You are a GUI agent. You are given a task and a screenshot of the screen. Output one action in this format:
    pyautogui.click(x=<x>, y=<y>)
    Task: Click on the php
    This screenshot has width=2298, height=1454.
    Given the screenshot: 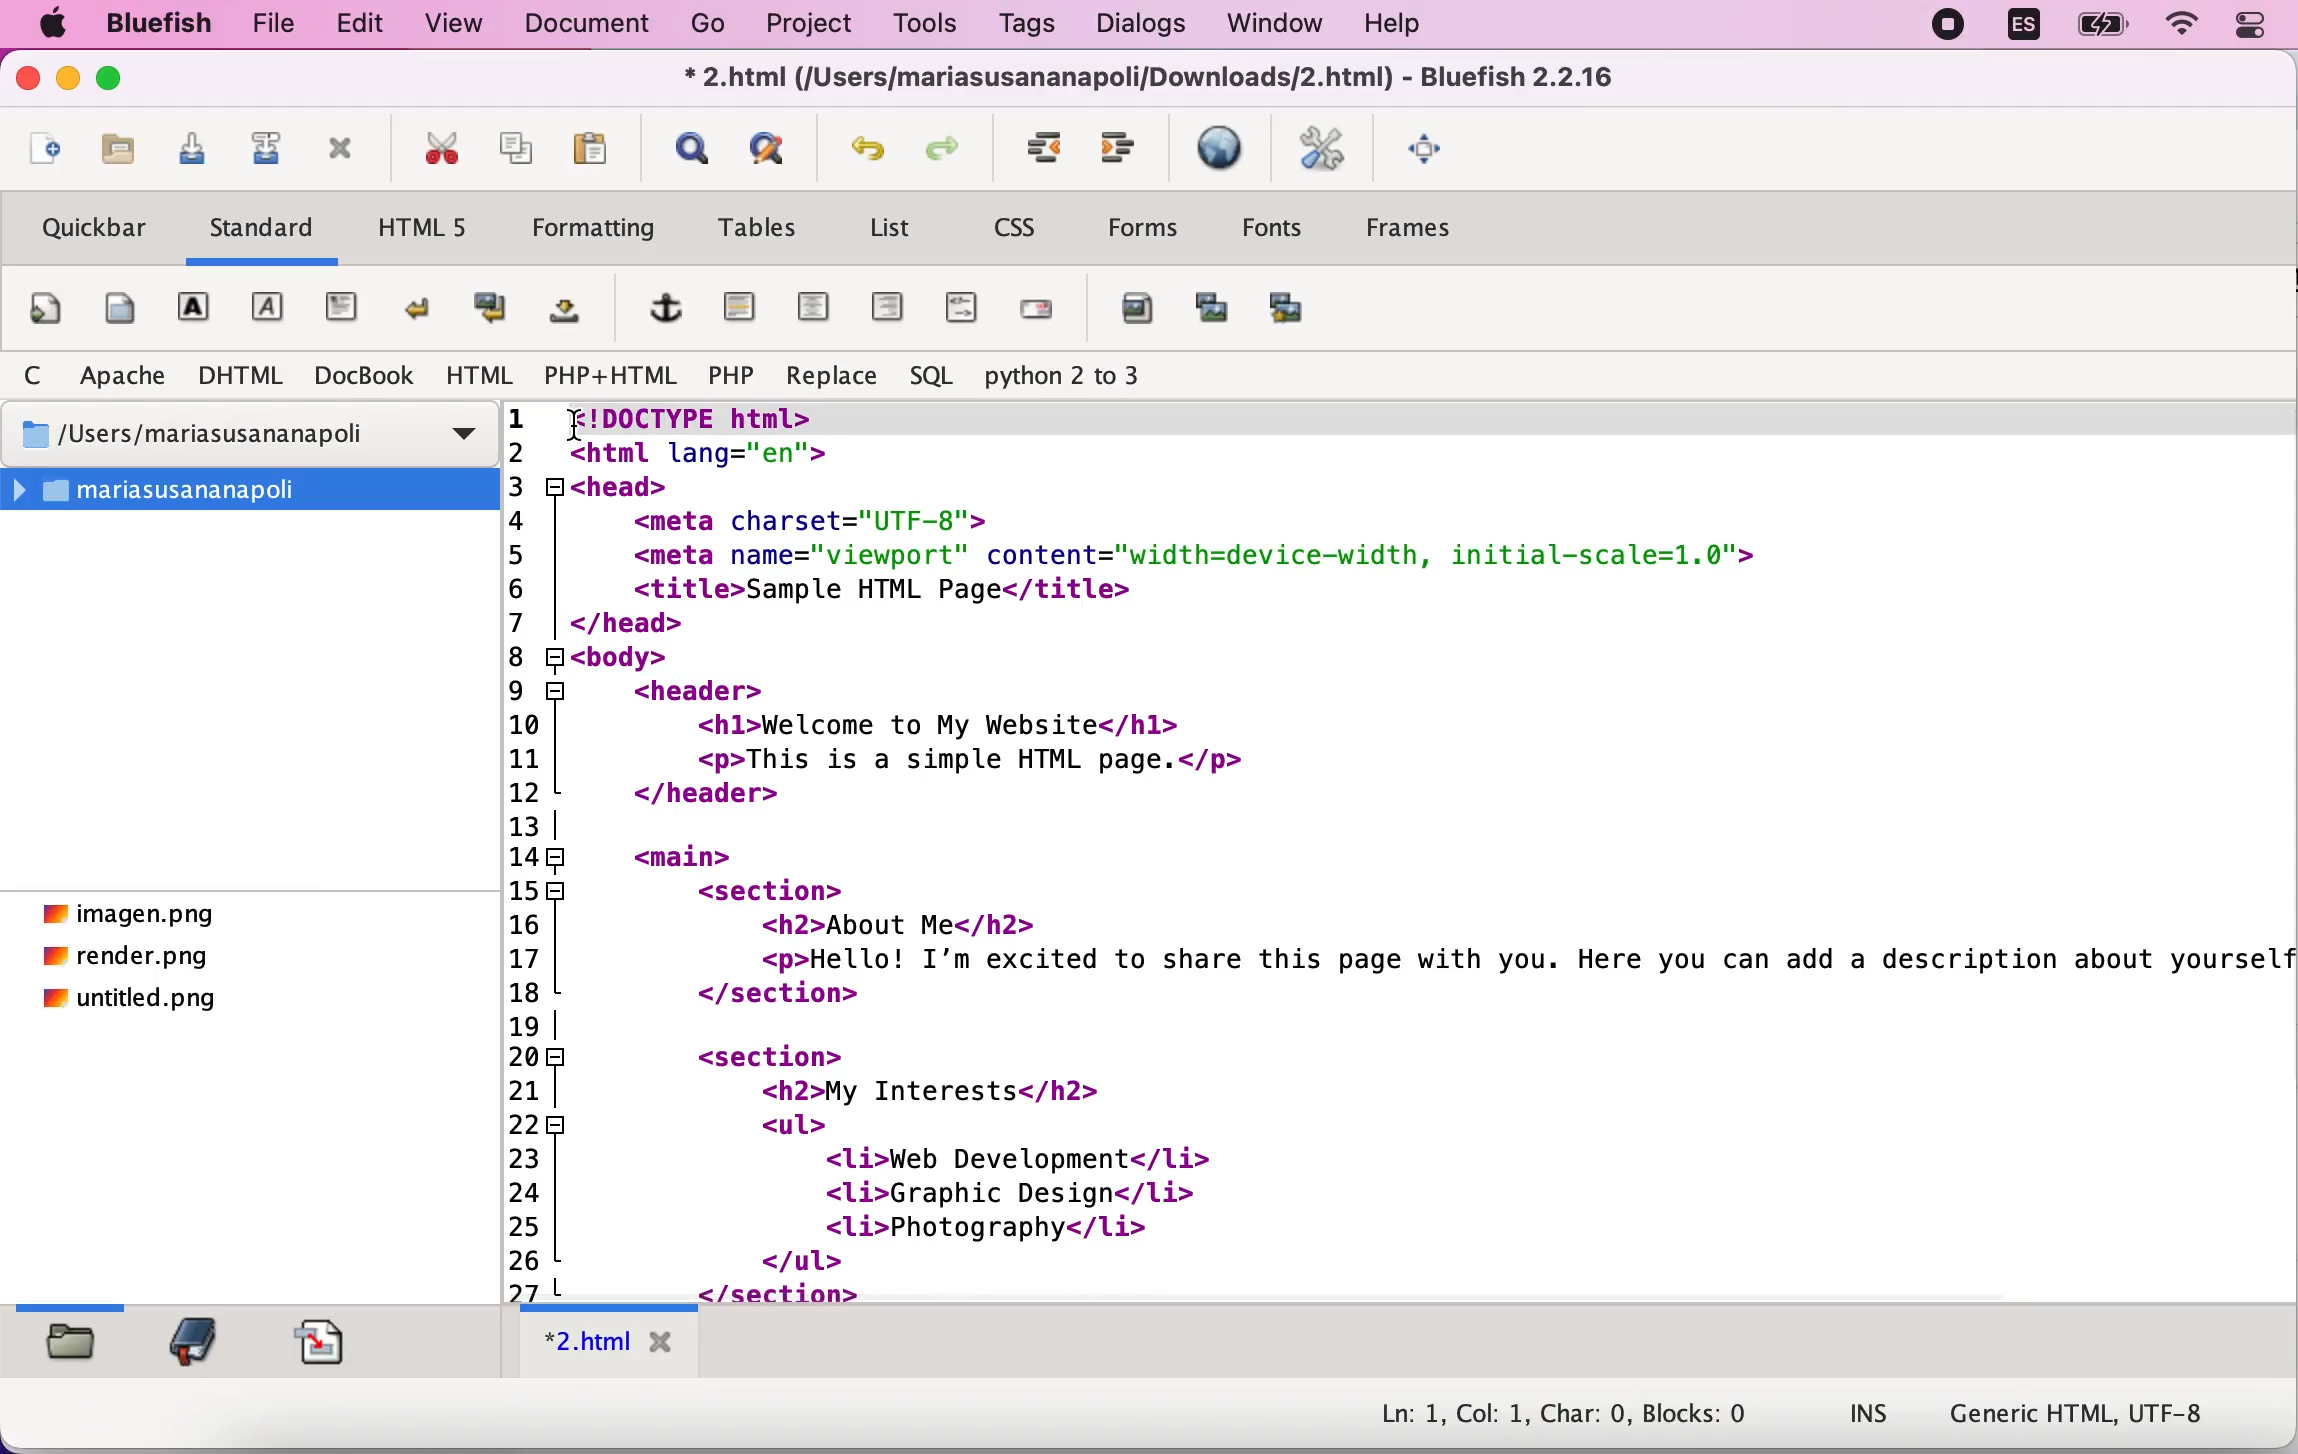 What is the action you would take?
    pyautogui.click(x=728, y=374)
    